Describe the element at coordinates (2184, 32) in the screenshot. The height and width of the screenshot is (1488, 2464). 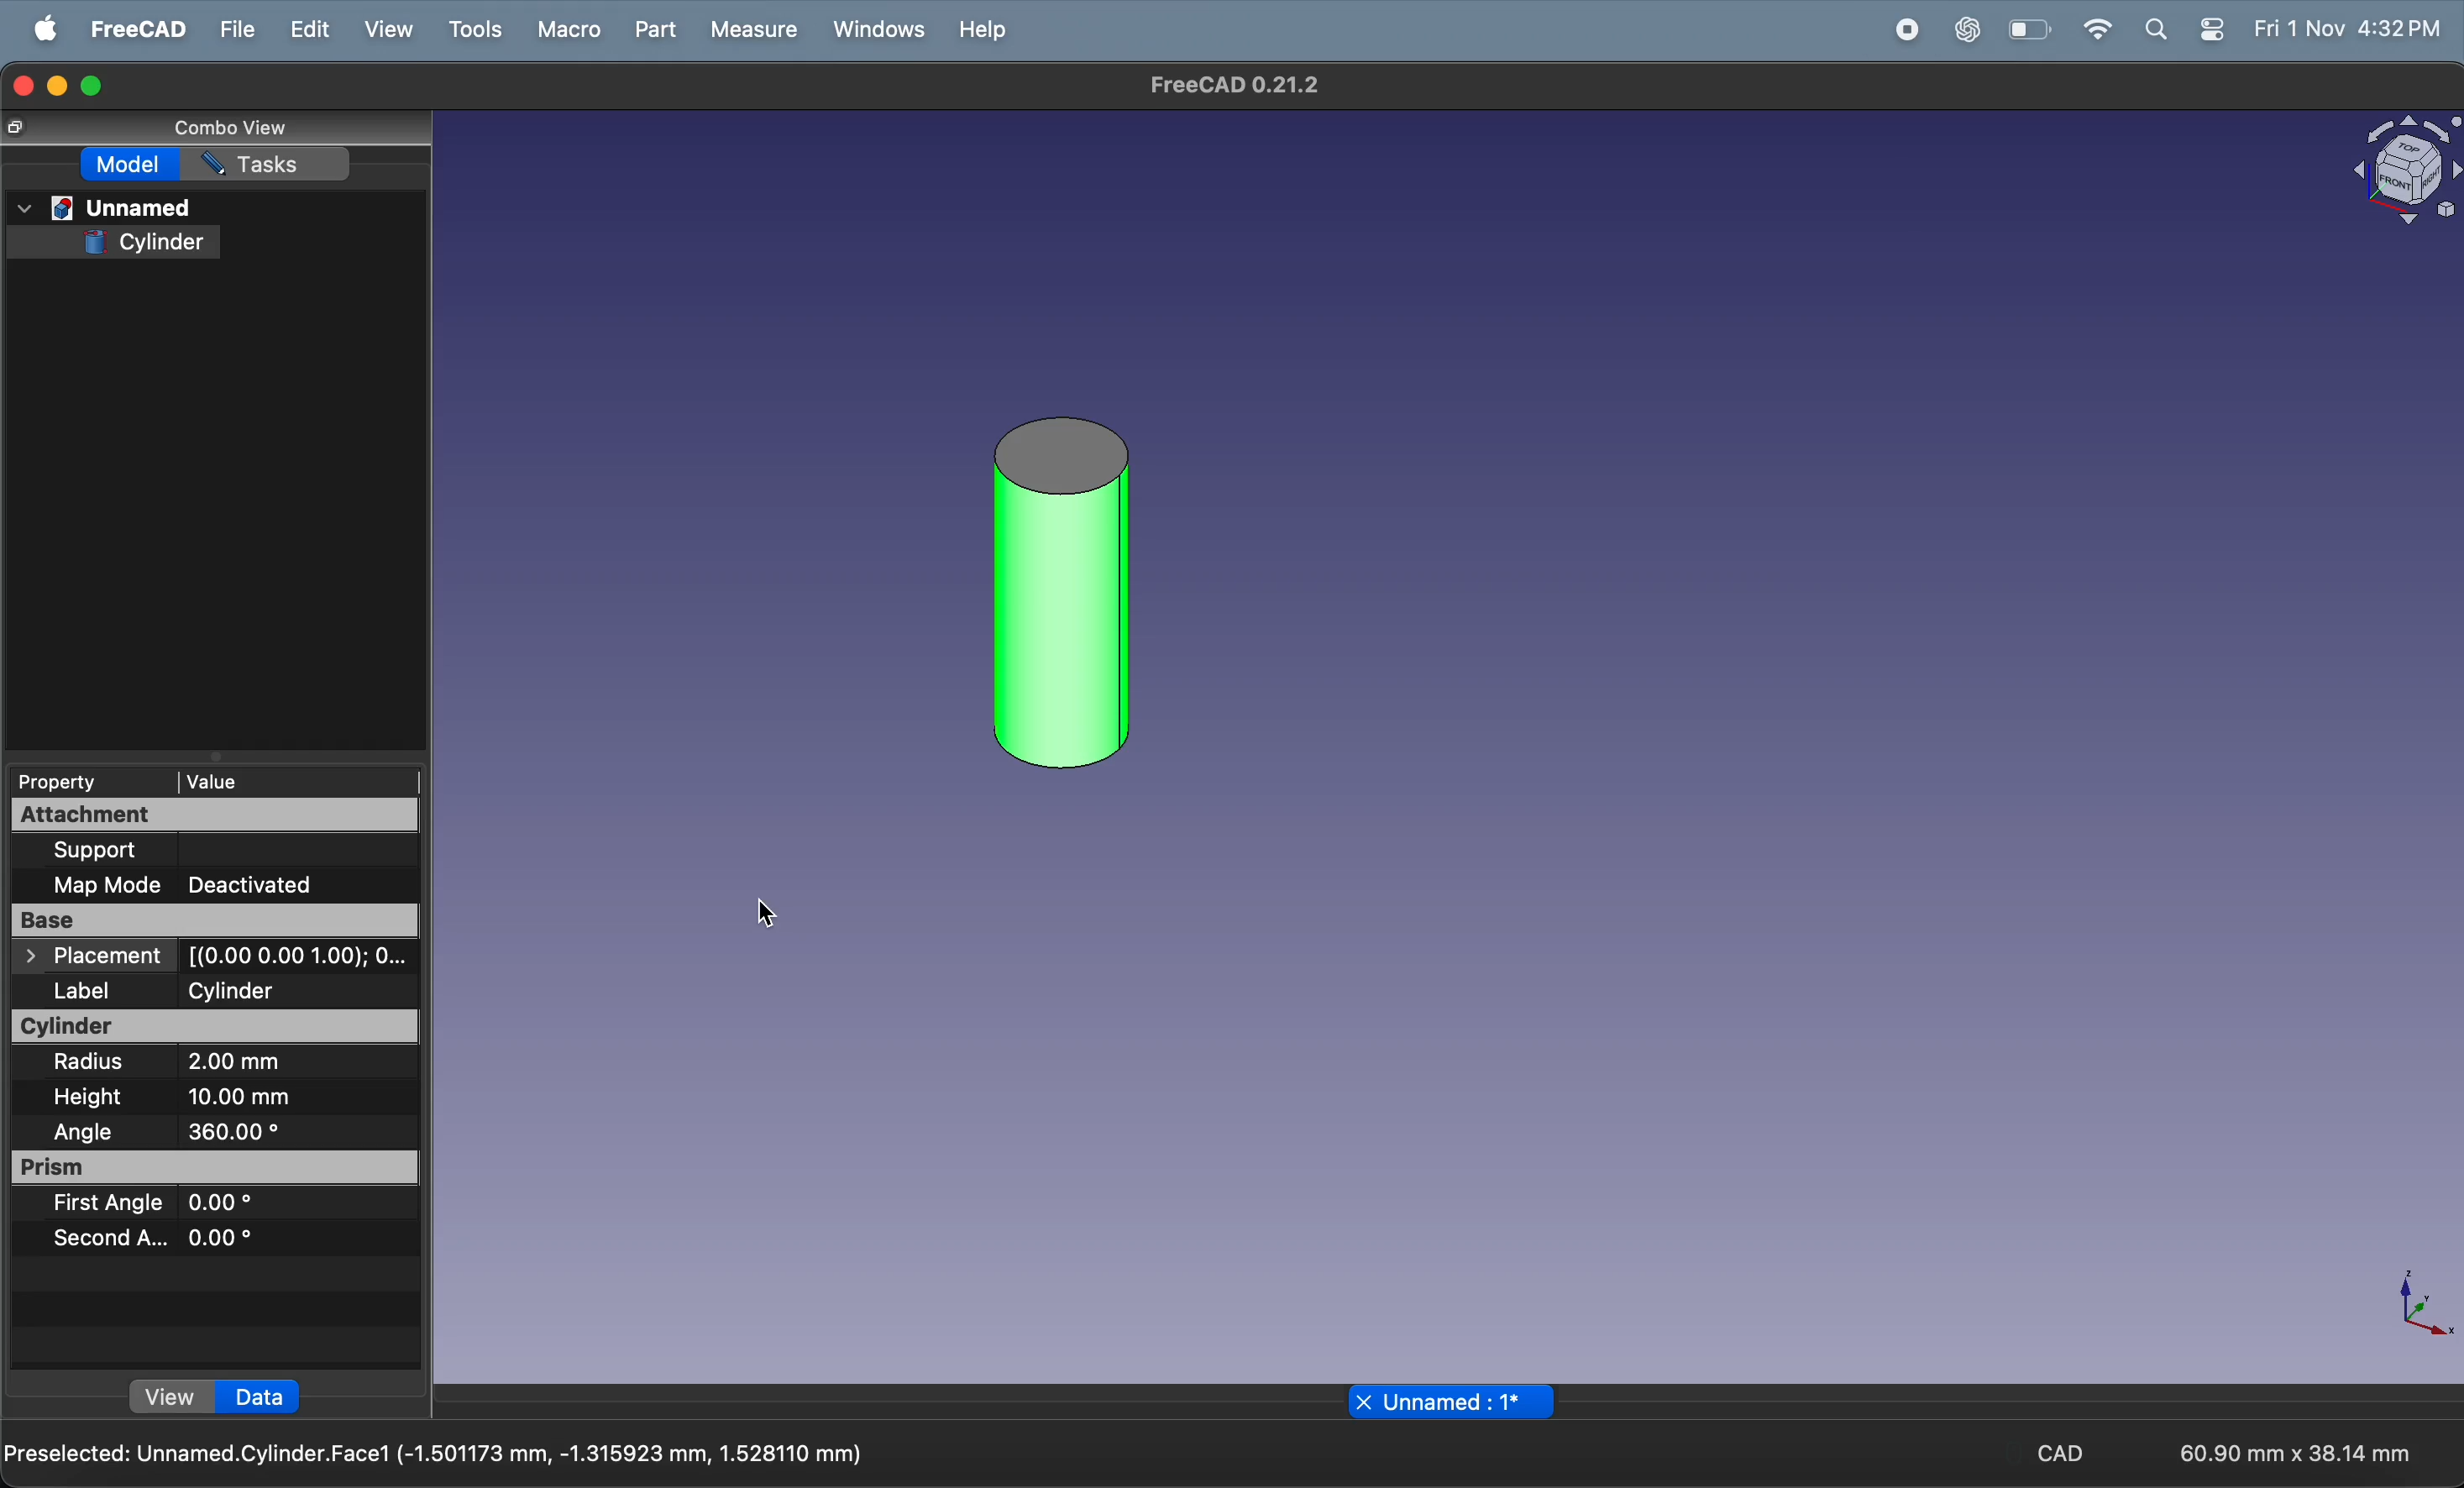
I see `apple widgets` at that location.